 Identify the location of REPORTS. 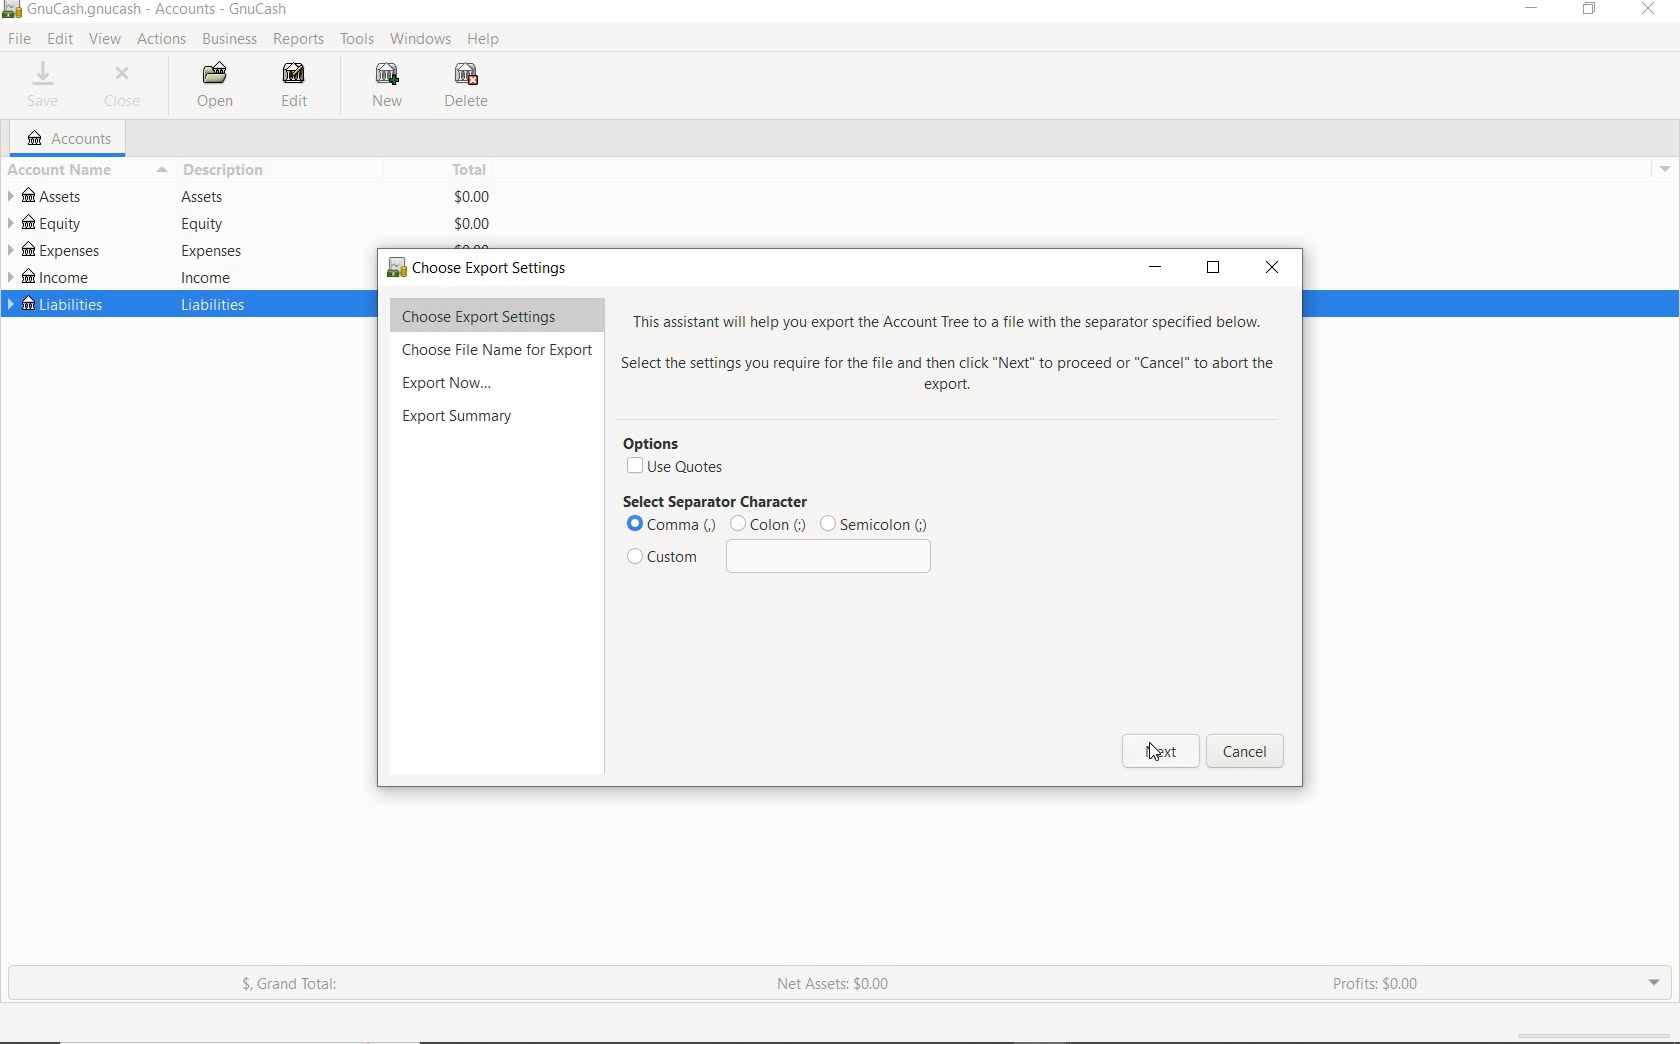
(299, 40).